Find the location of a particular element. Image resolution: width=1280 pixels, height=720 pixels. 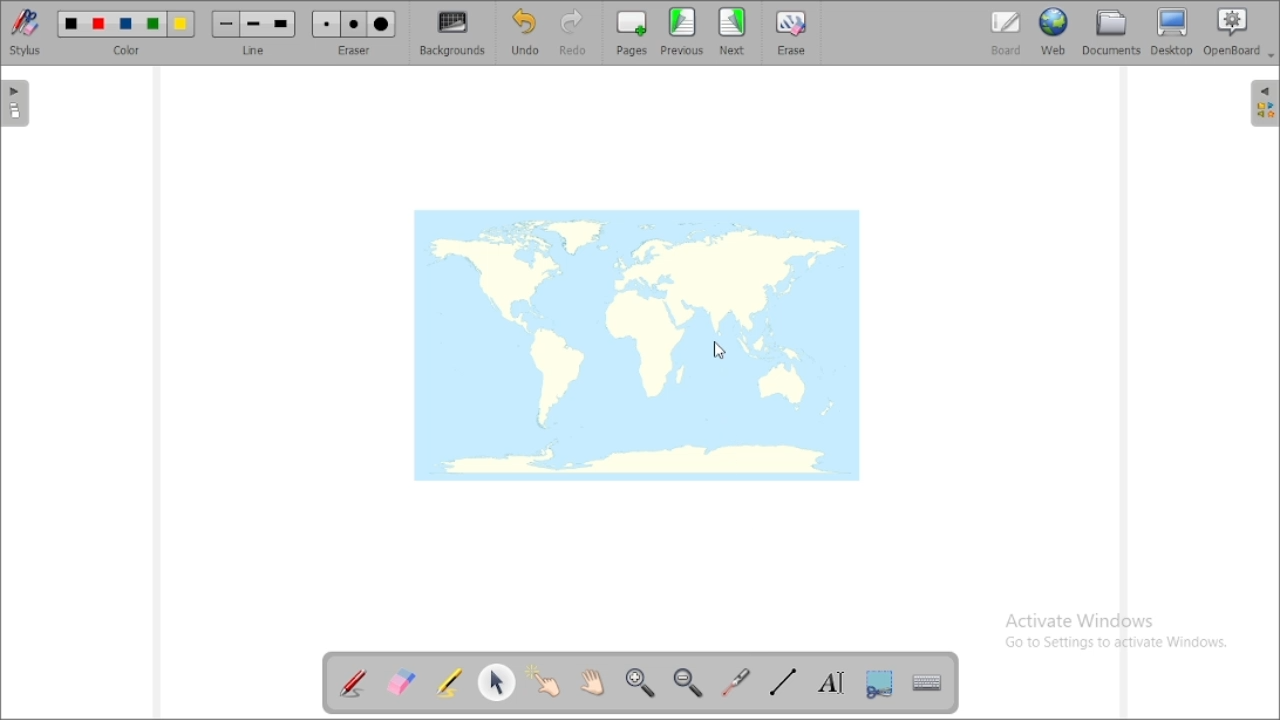

zoom out is located at coordinates (689, 682).